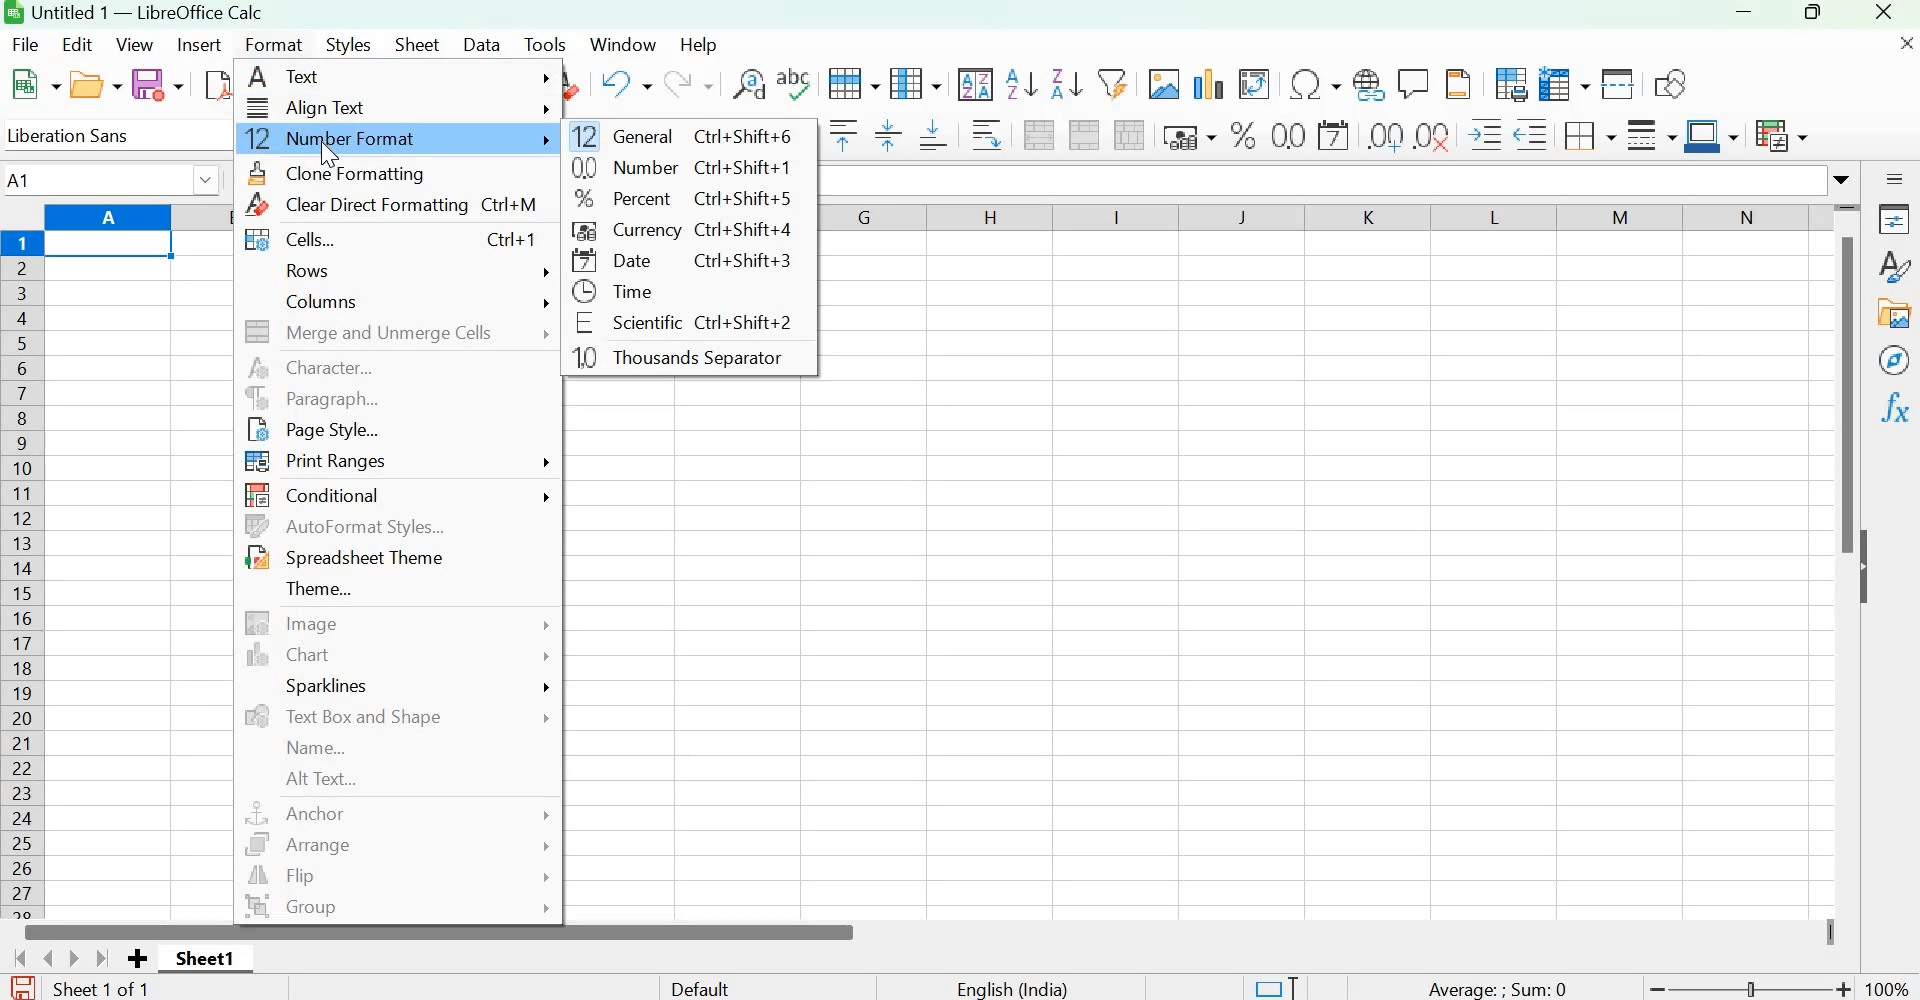 This screenshot has height=1000, width=1920. I want to click on Scrollbar, so click(1840, 398).